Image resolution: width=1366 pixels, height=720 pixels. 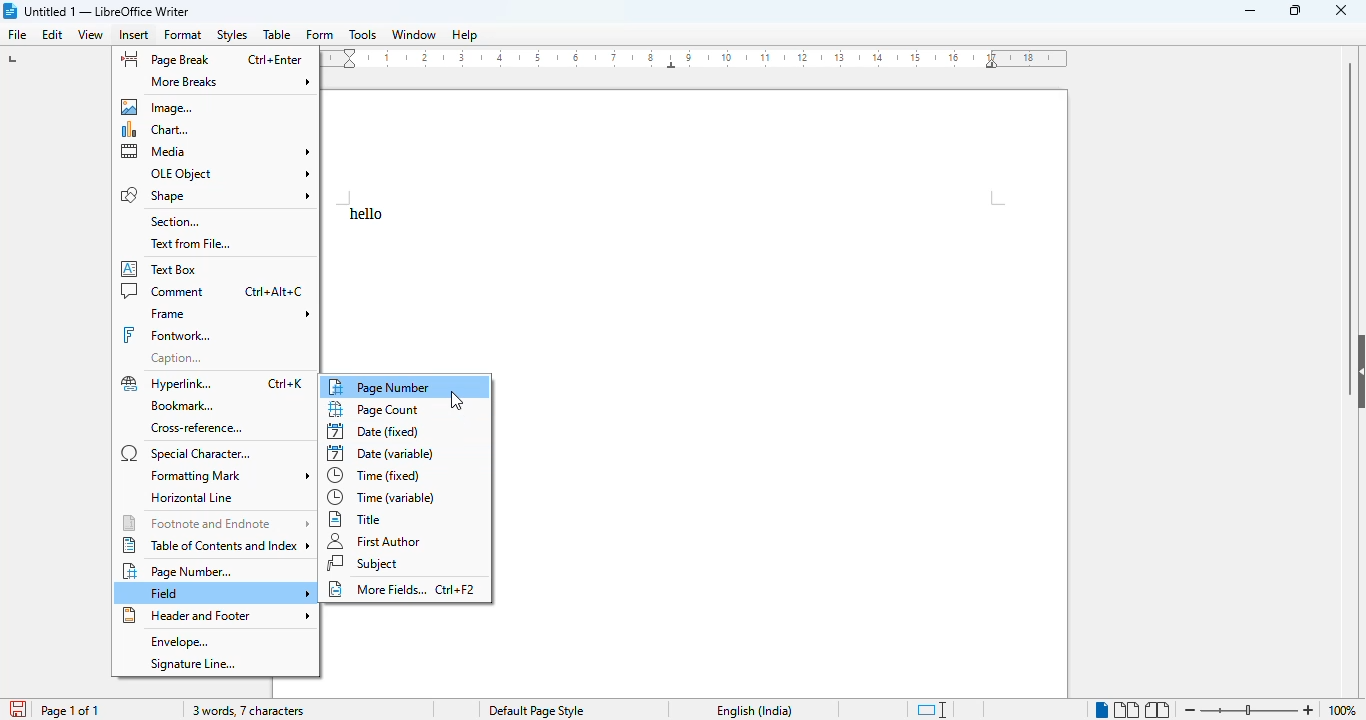 What do you see at coordinates (178, 359) in the screenshot?
I see `caption` at bounding box center [178, 359].